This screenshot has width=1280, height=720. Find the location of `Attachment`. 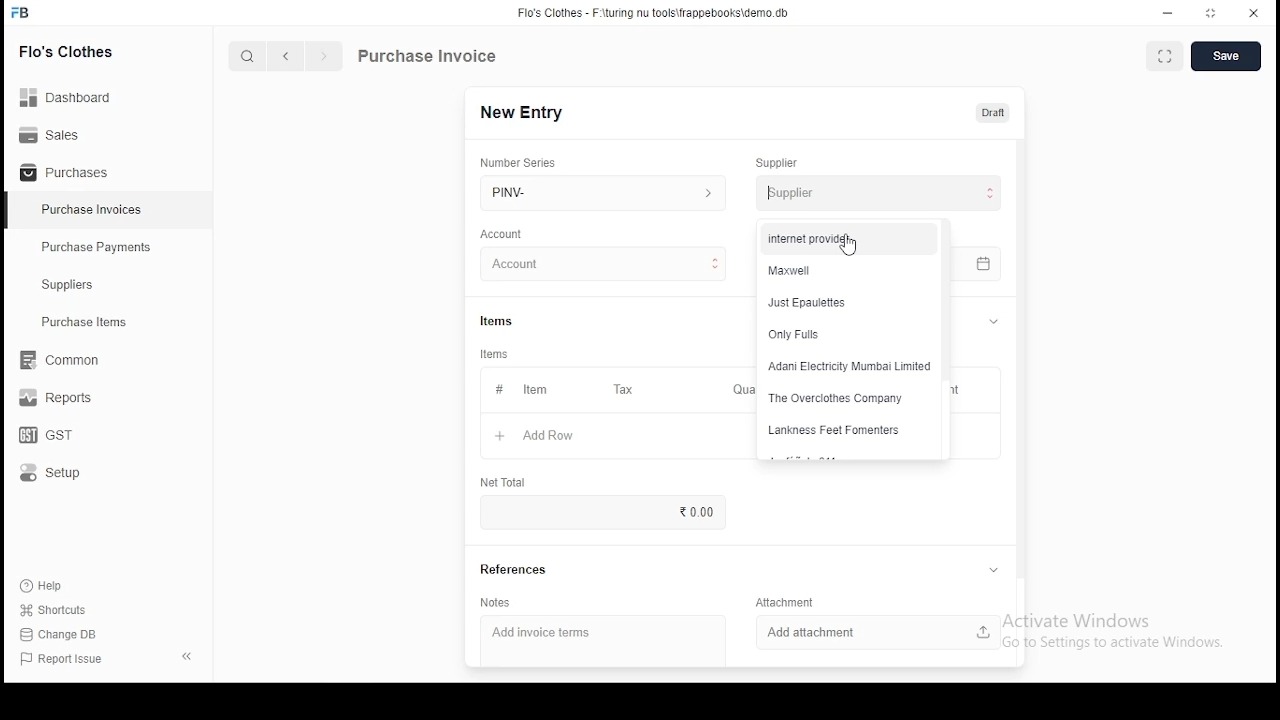

Attachment is located at coordinates (788, 602).